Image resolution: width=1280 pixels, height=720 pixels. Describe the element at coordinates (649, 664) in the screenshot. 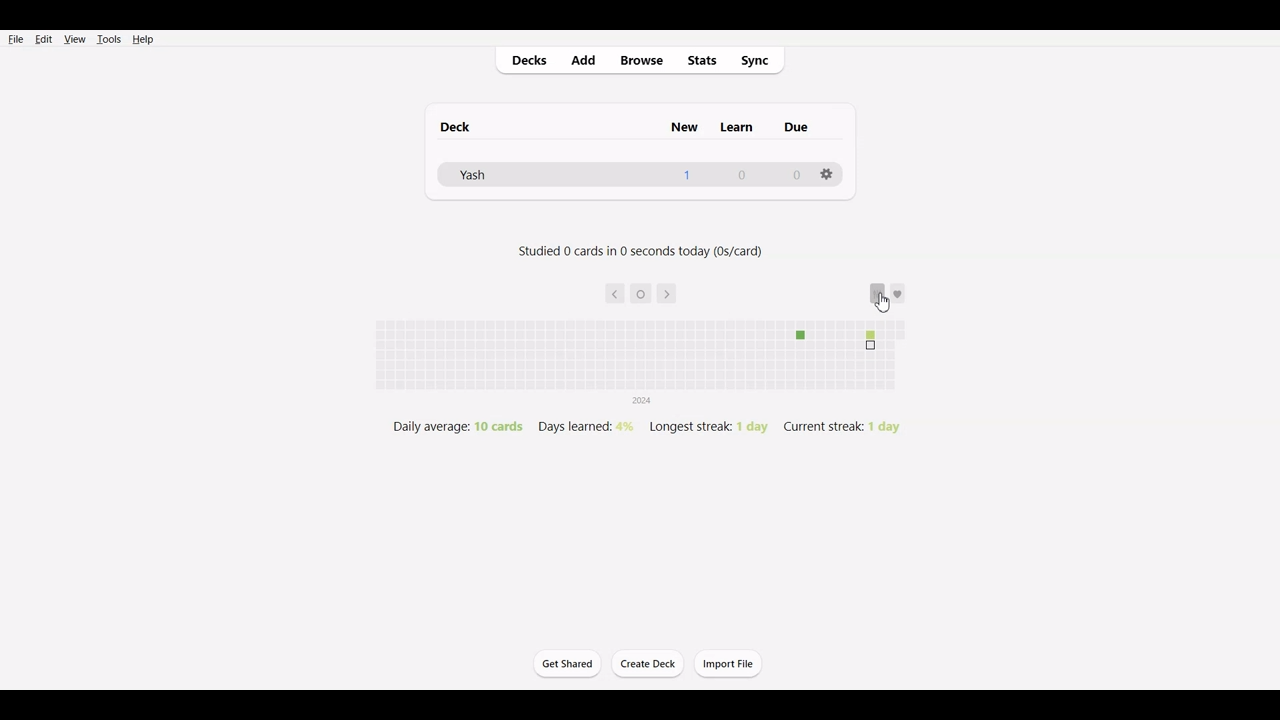

I see `Create Deck` at that location.